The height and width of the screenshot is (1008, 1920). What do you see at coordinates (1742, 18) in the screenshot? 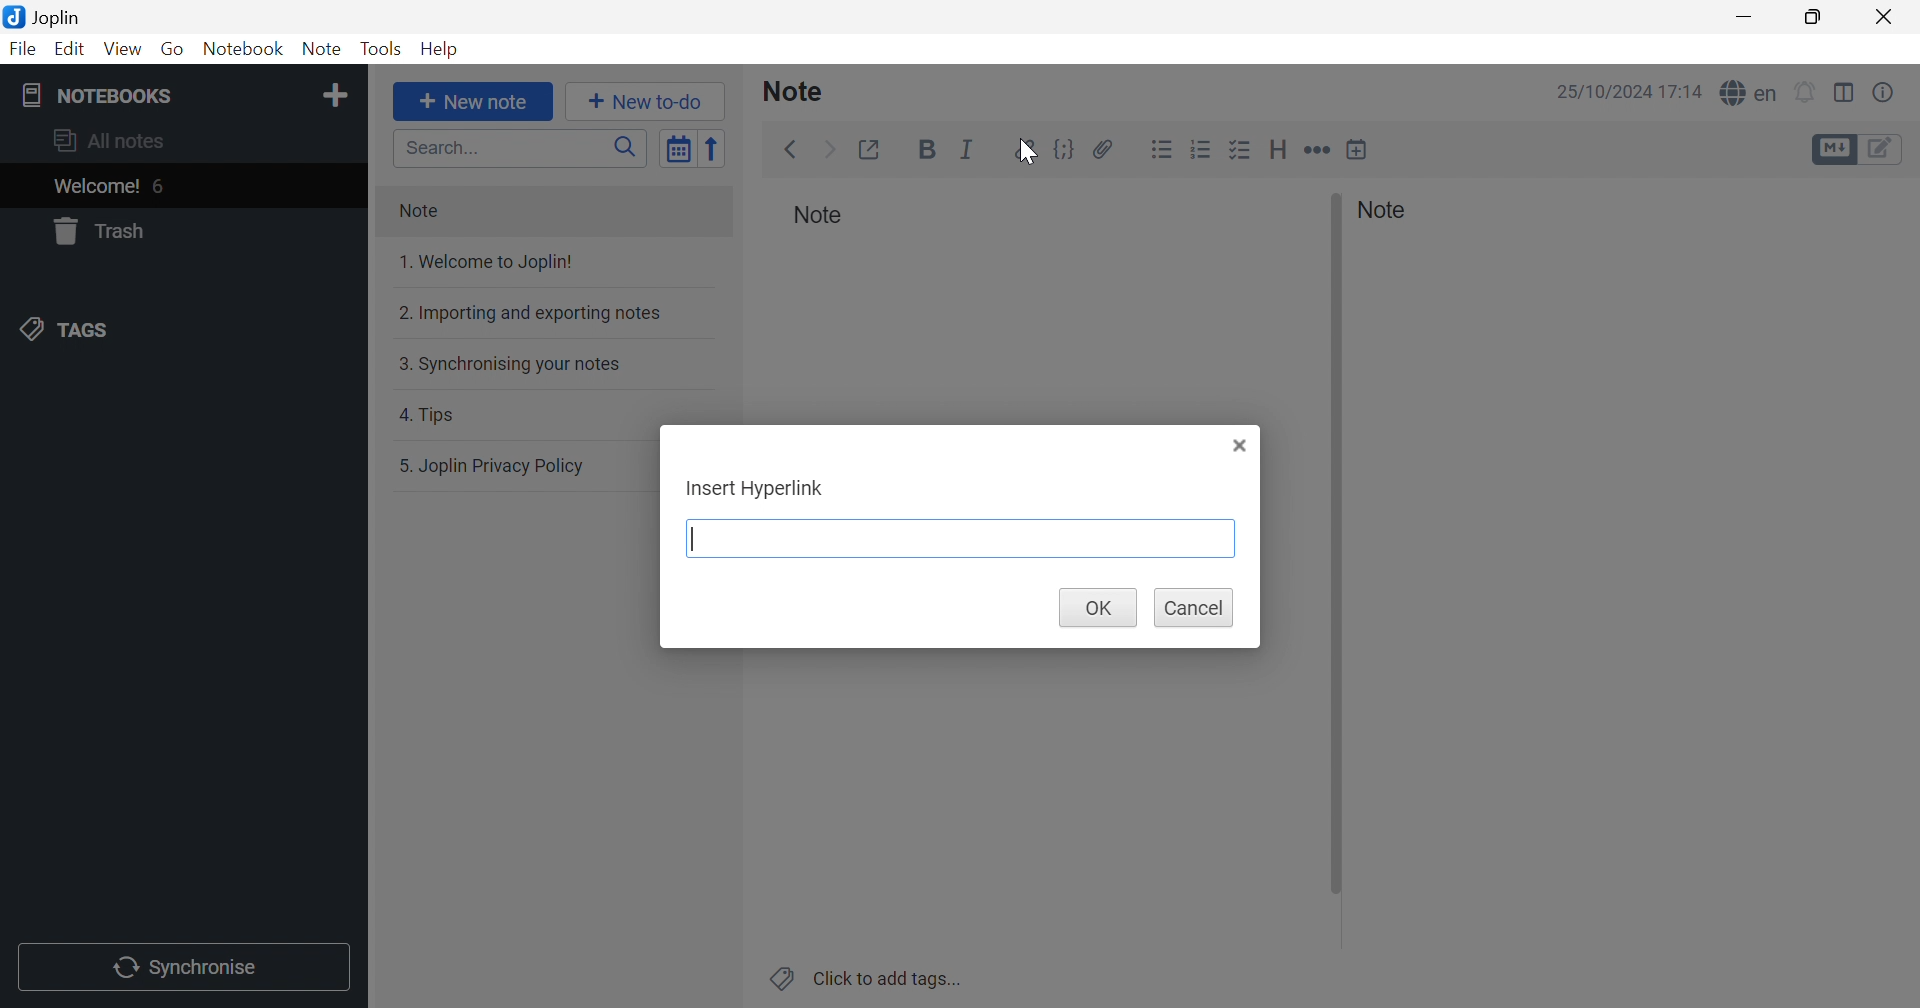
I see `Minimize` at bounding box center [1742, 18].